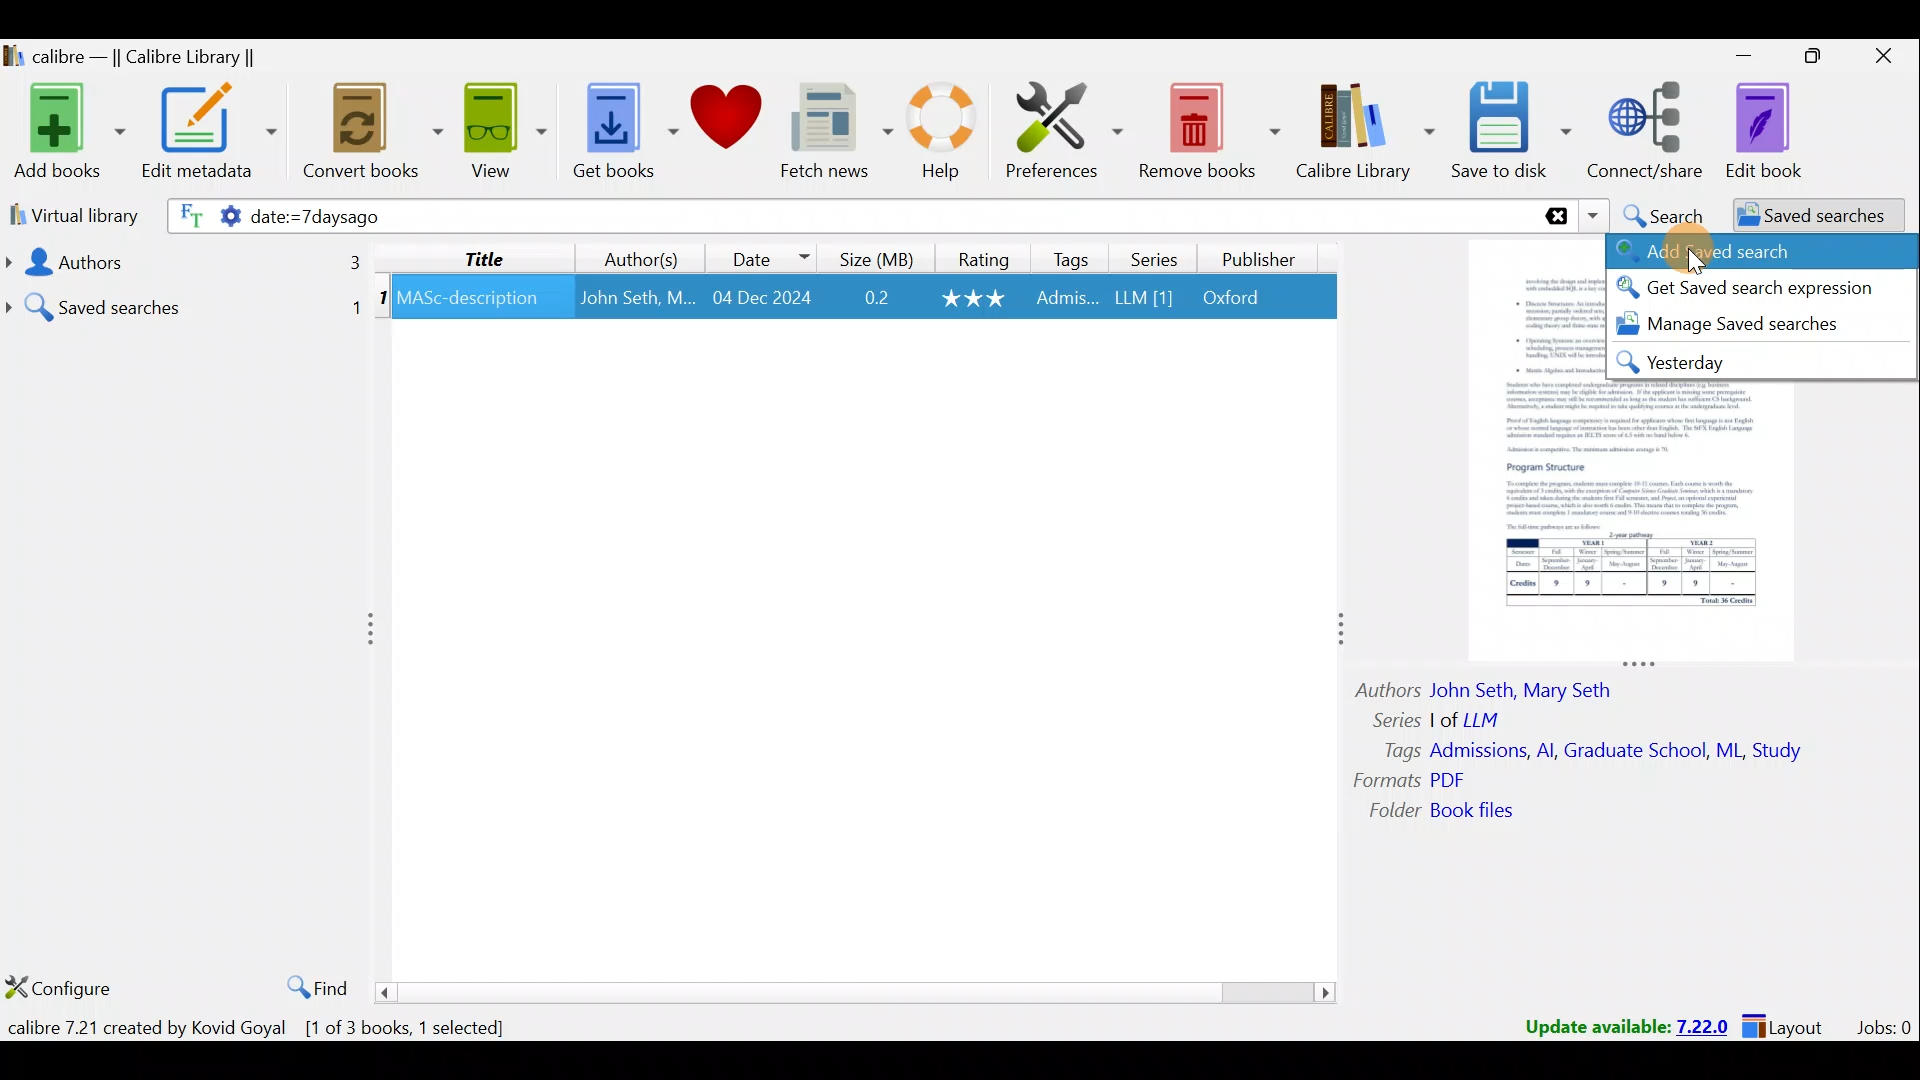  I want to click on Get saved search expressions, so click(1762, 289).